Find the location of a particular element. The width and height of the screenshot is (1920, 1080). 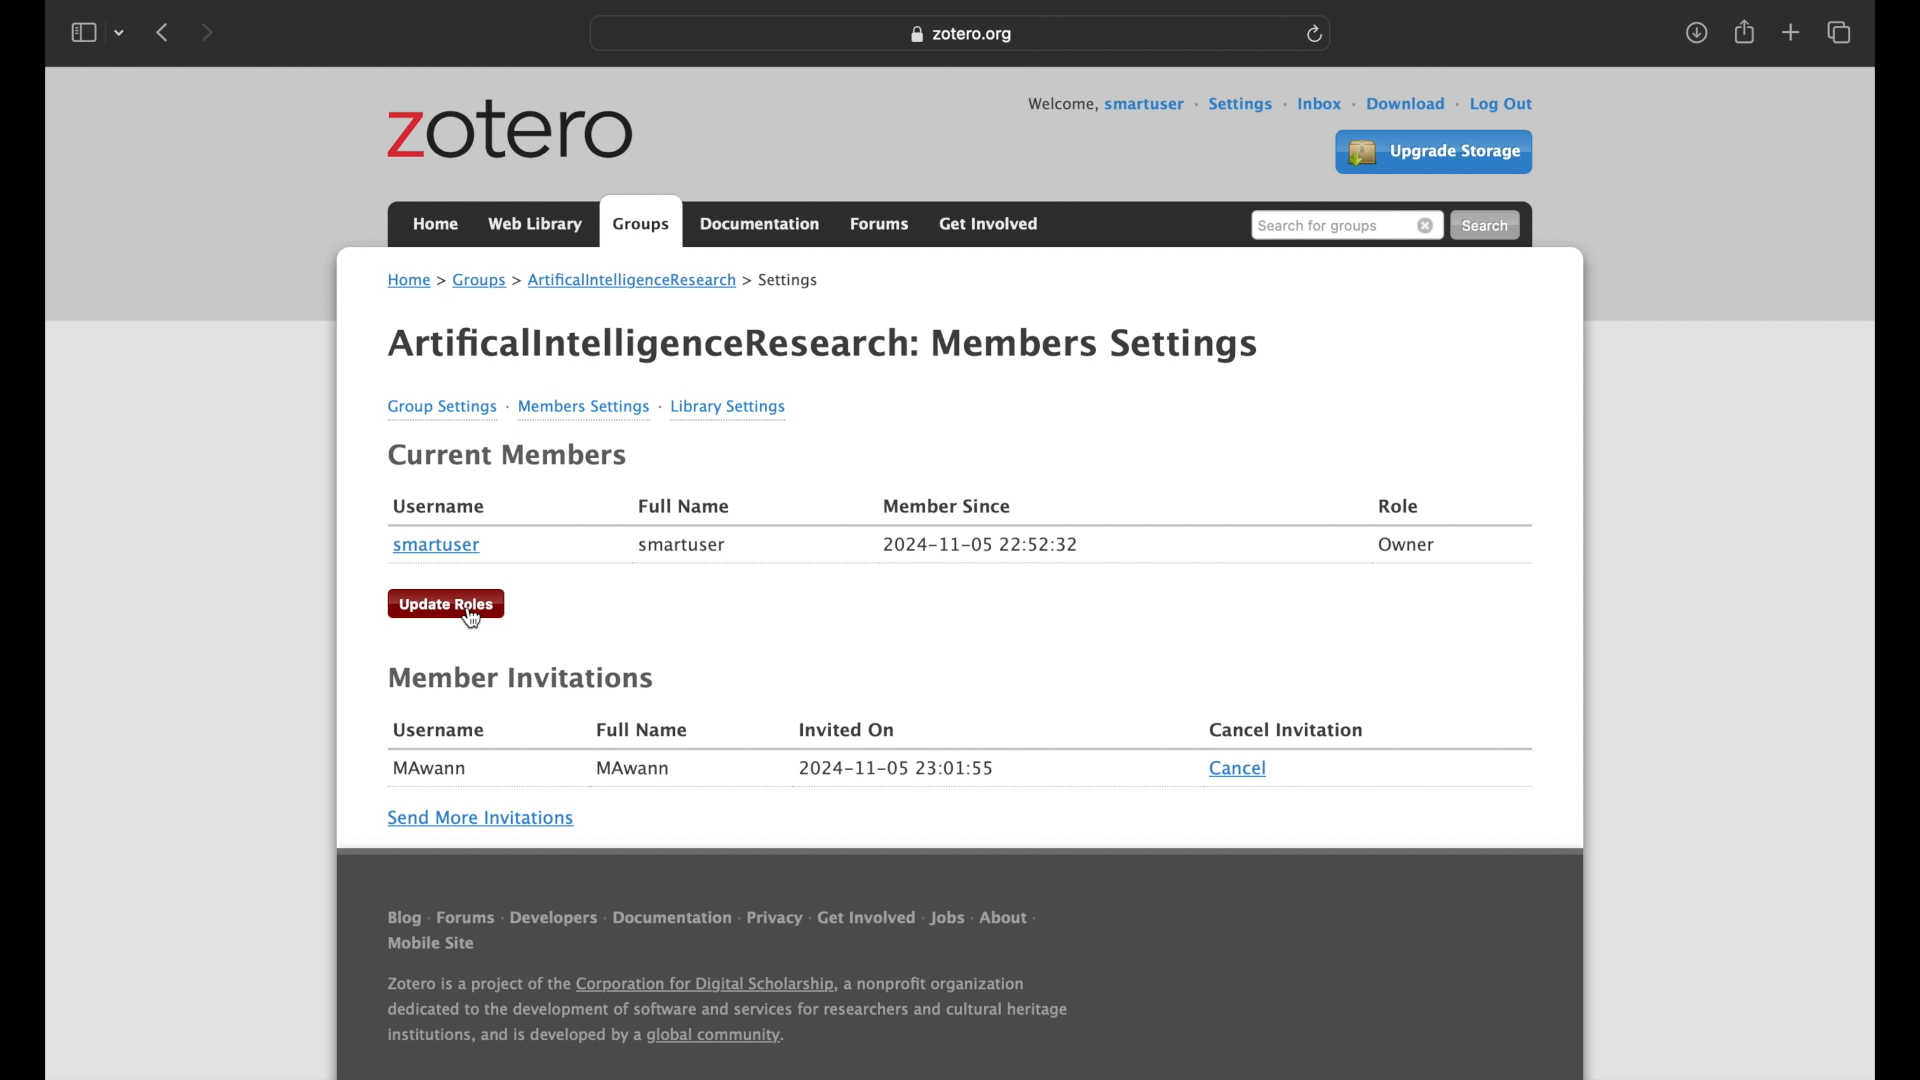

search is located at coordinates (1488, 225).